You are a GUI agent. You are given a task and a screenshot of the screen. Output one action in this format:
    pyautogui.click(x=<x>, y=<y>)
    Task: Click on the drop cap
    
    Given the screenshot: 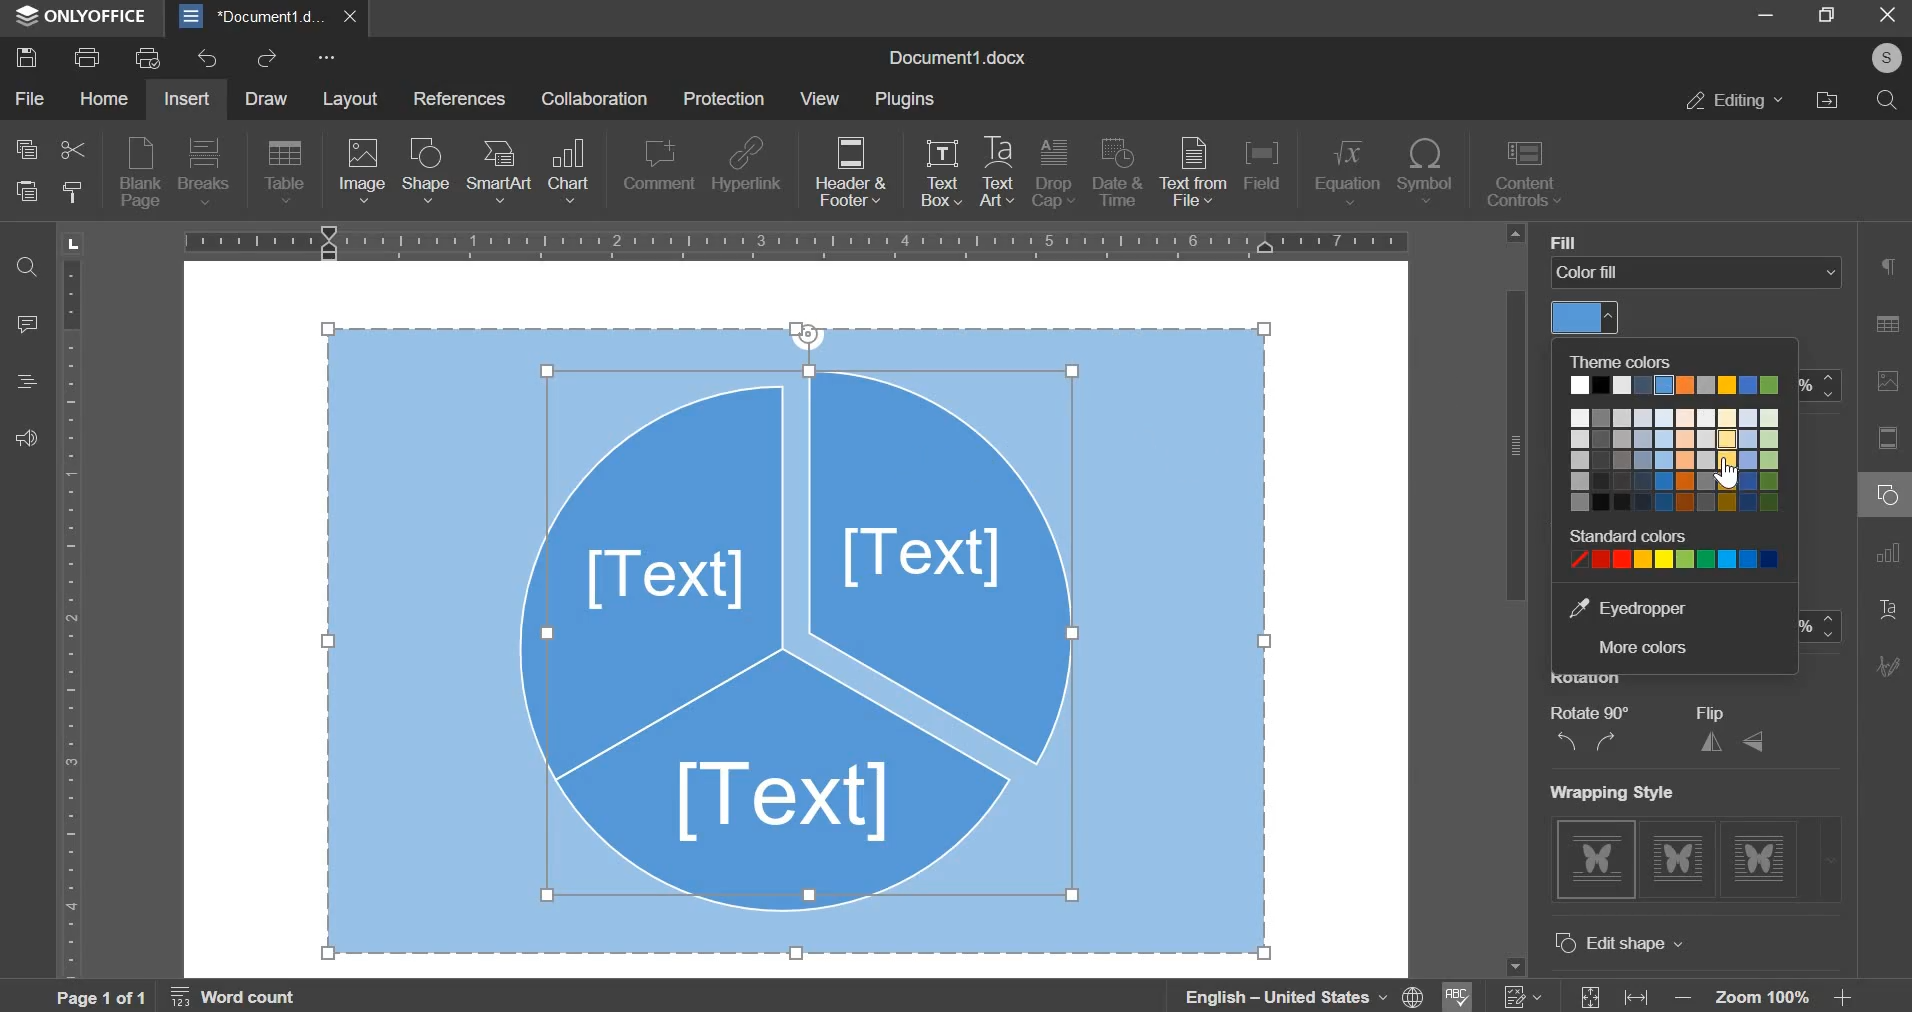 What is the action you would take?
    pyautogui.click(x=1054, y=176)
    